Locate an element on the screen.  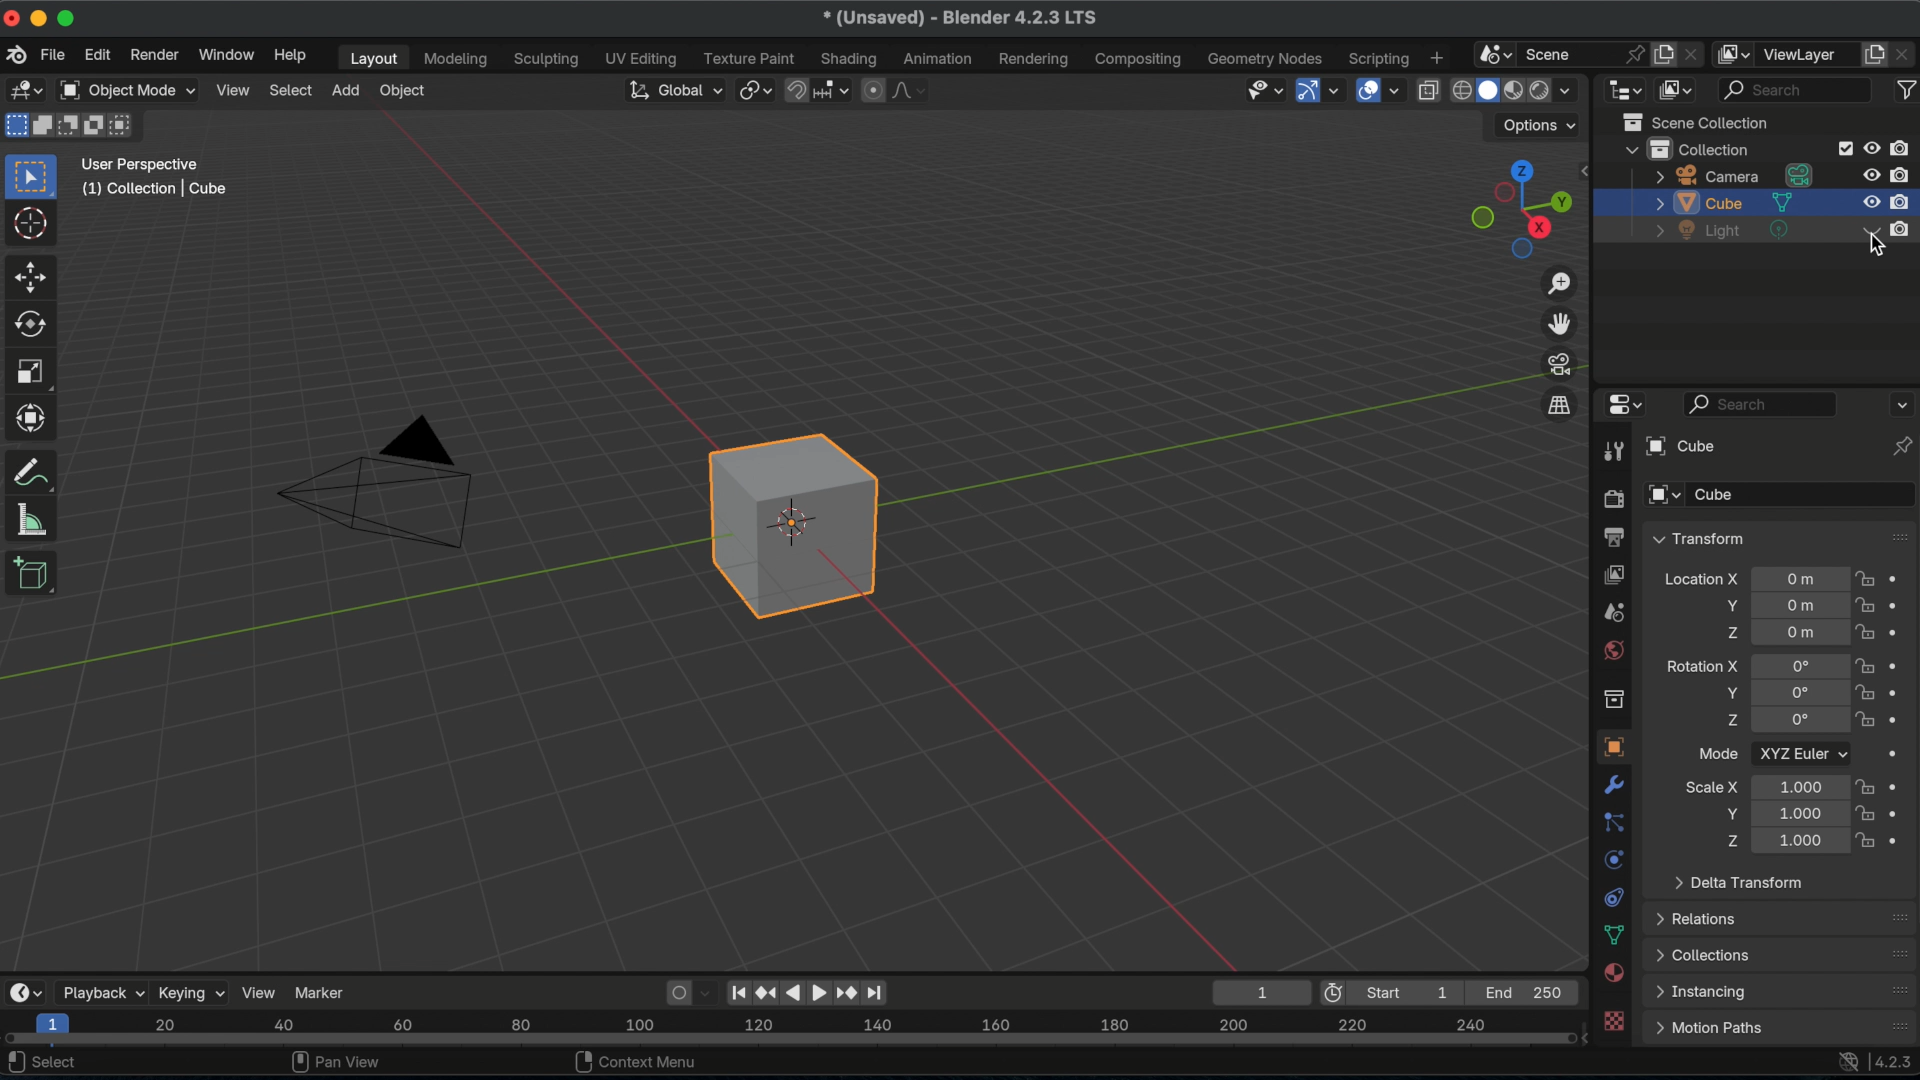
context menu is located at coordinates (633, 1064).